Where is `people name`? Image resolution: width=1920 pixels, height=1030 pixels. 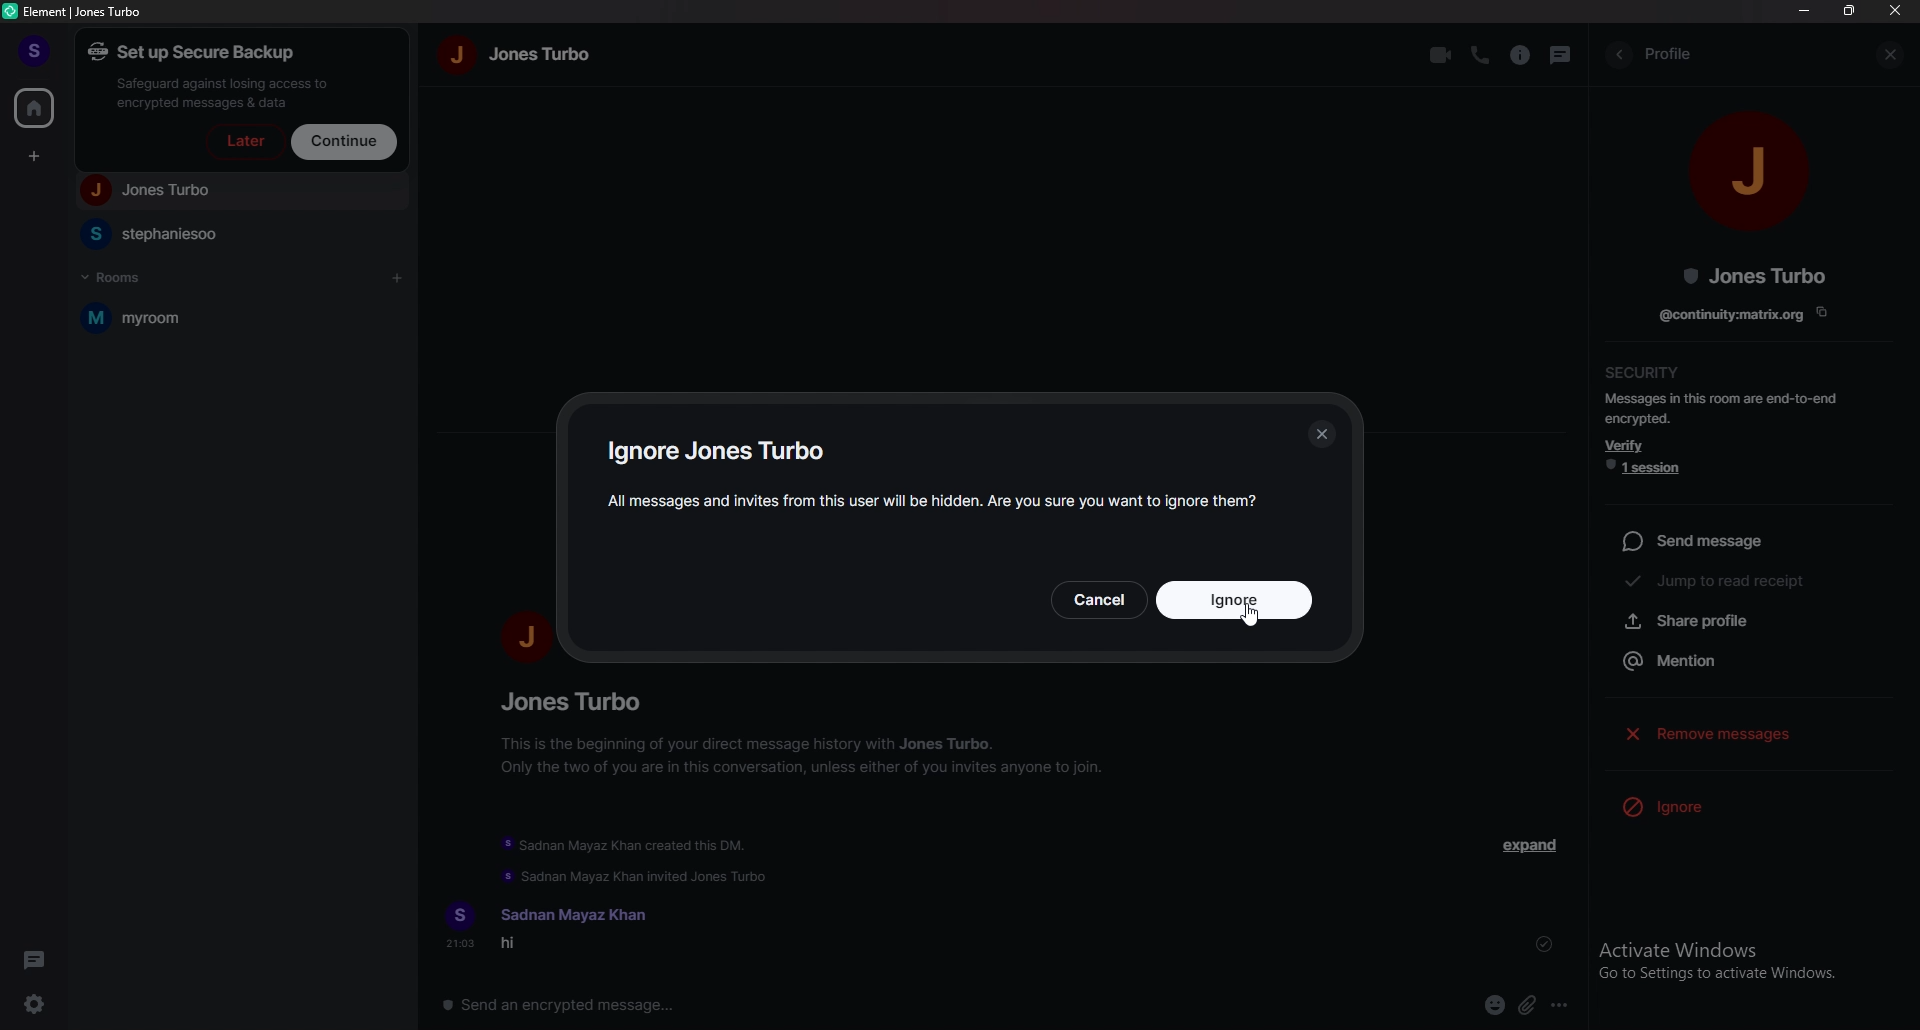 people name is located at coordinates (1756, 276).